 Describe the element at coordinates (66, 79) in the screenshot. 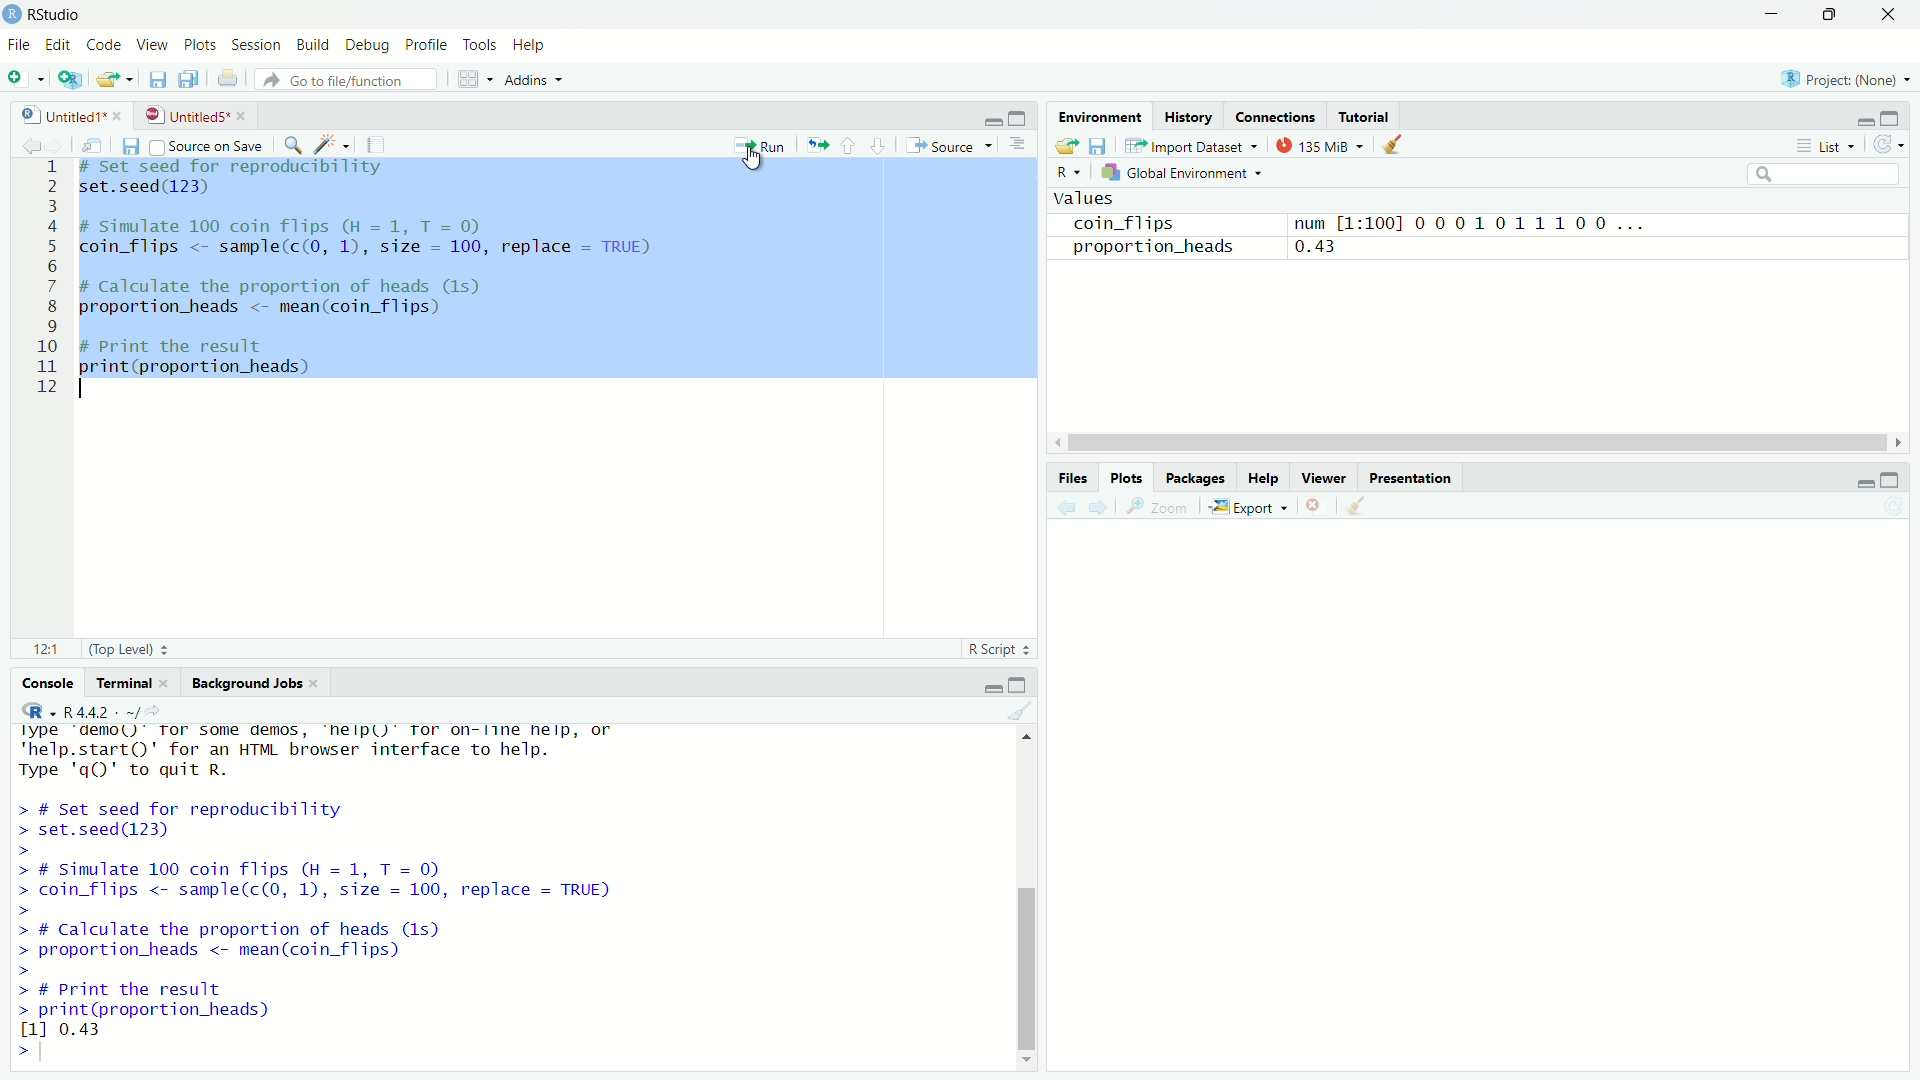

I see `create a project` at that location.